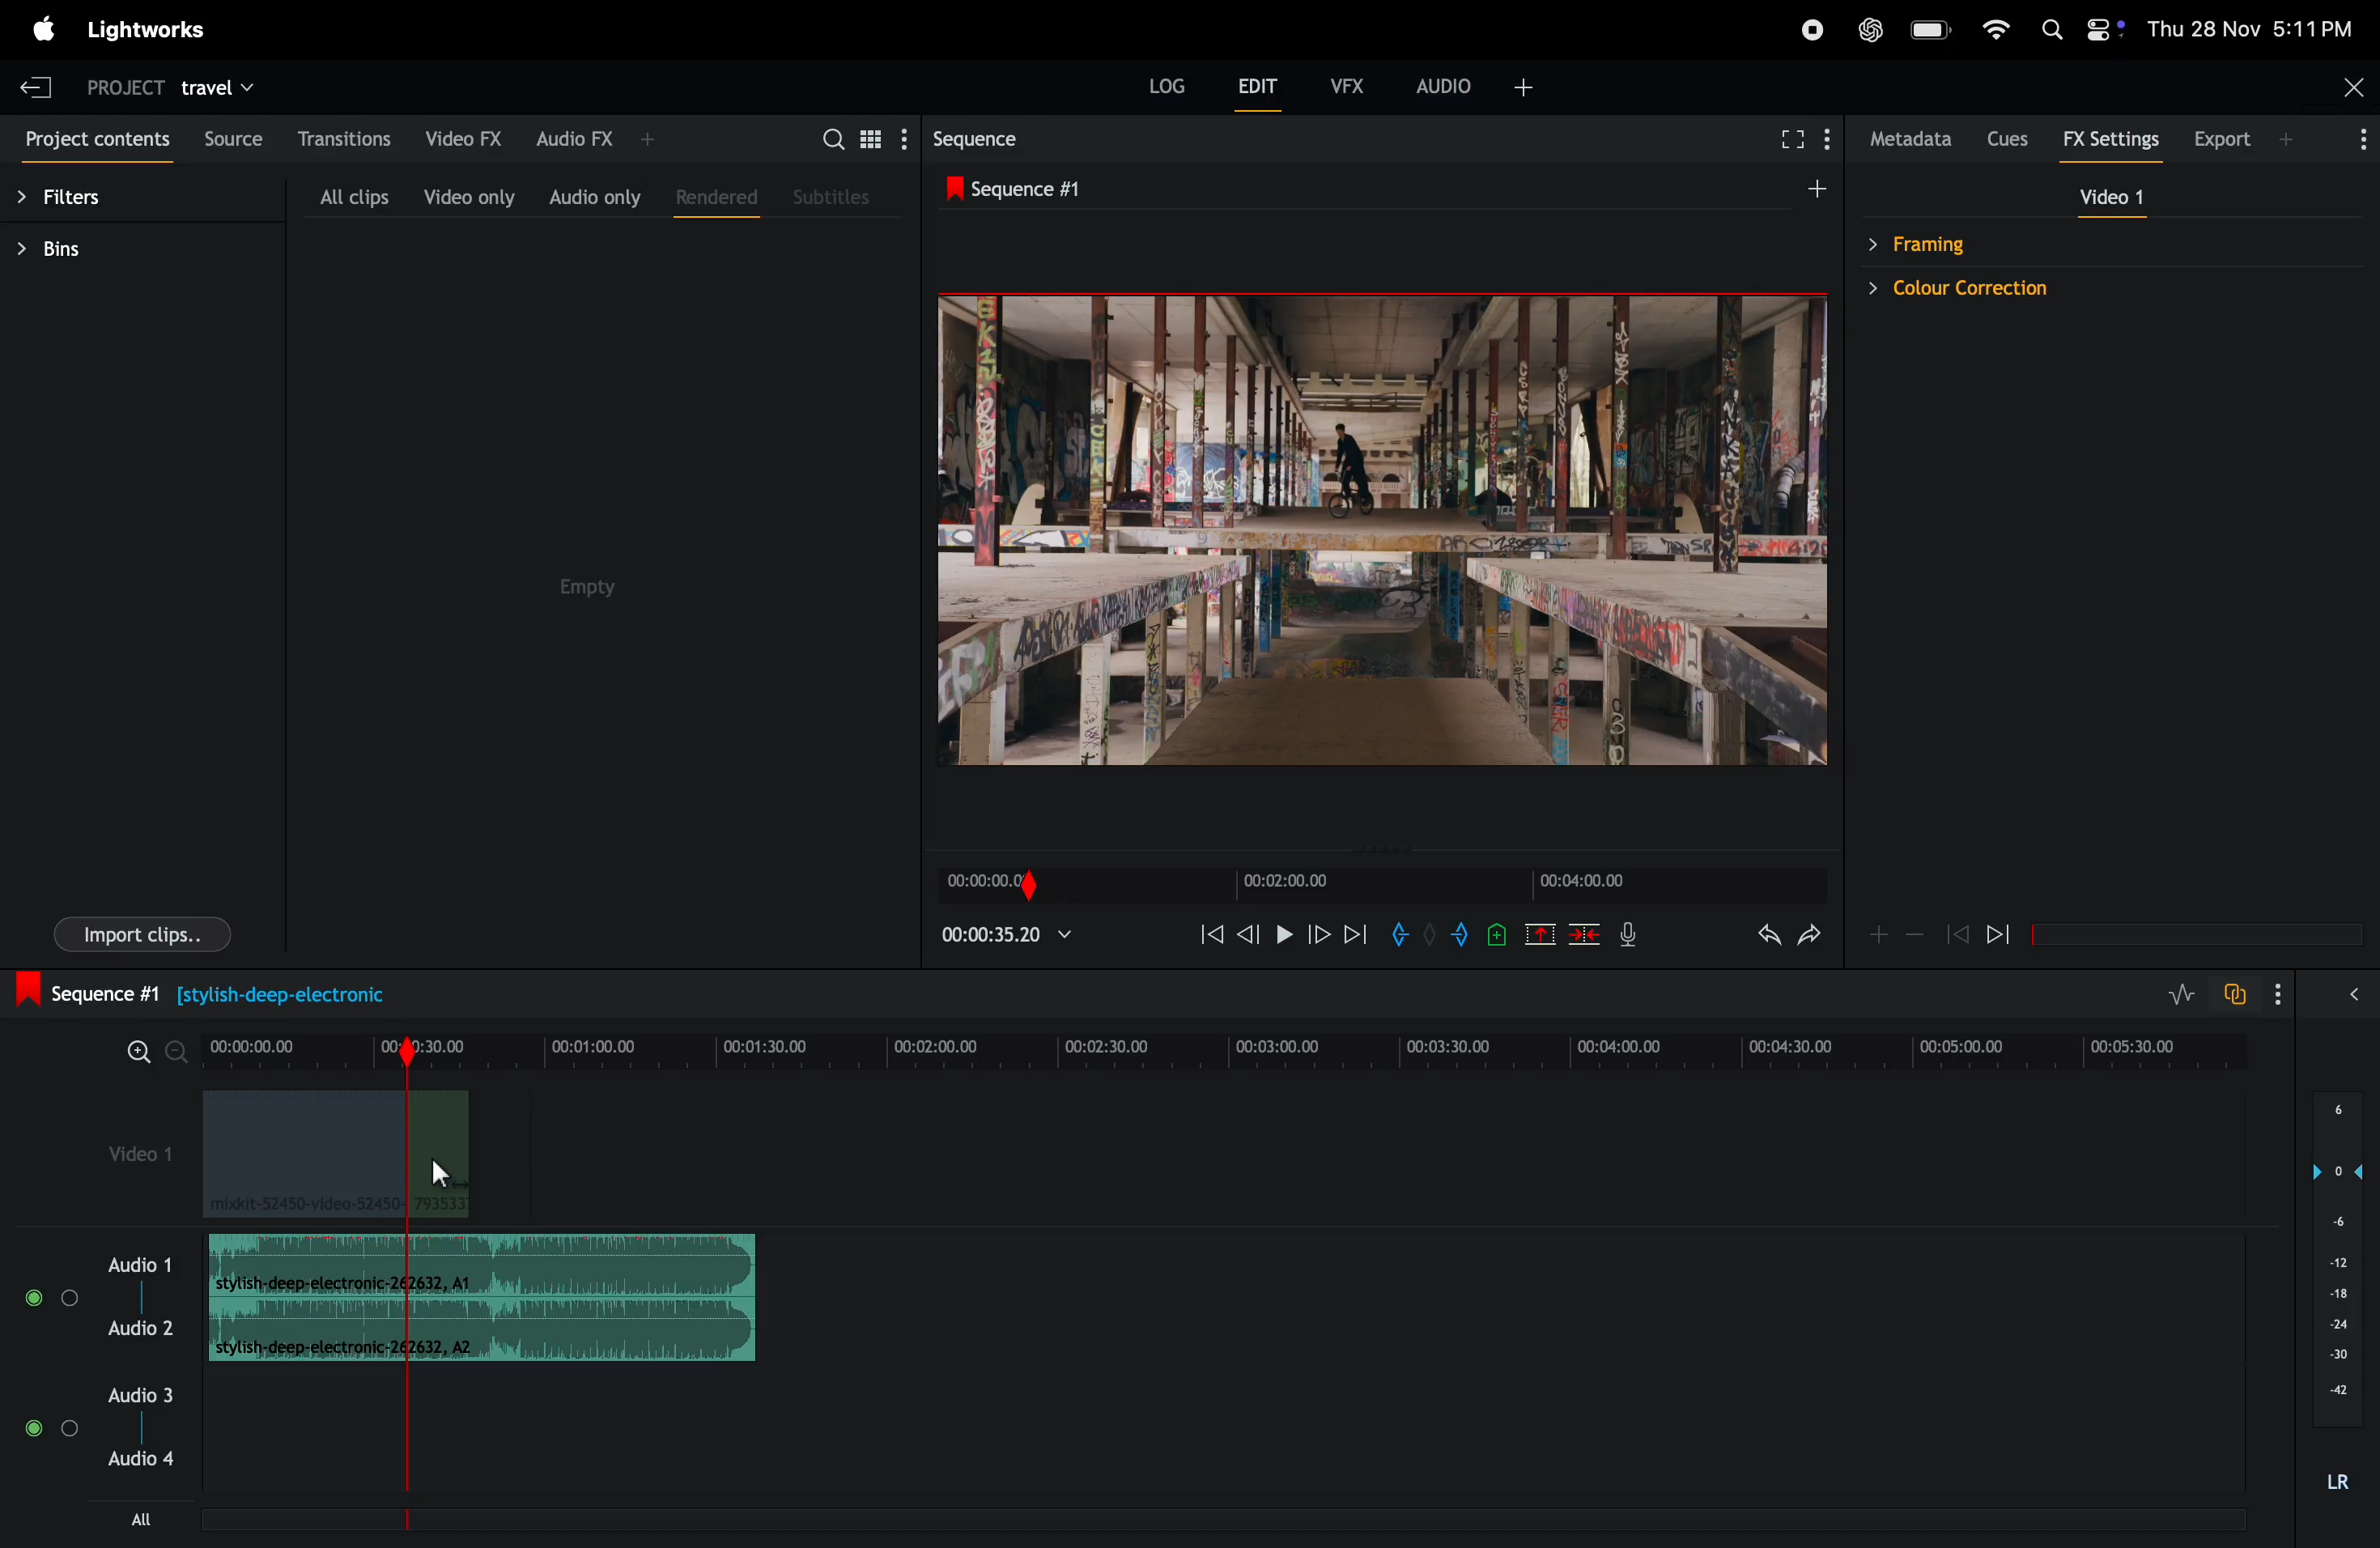  I want to click on zoom out, so click(1915, 938).